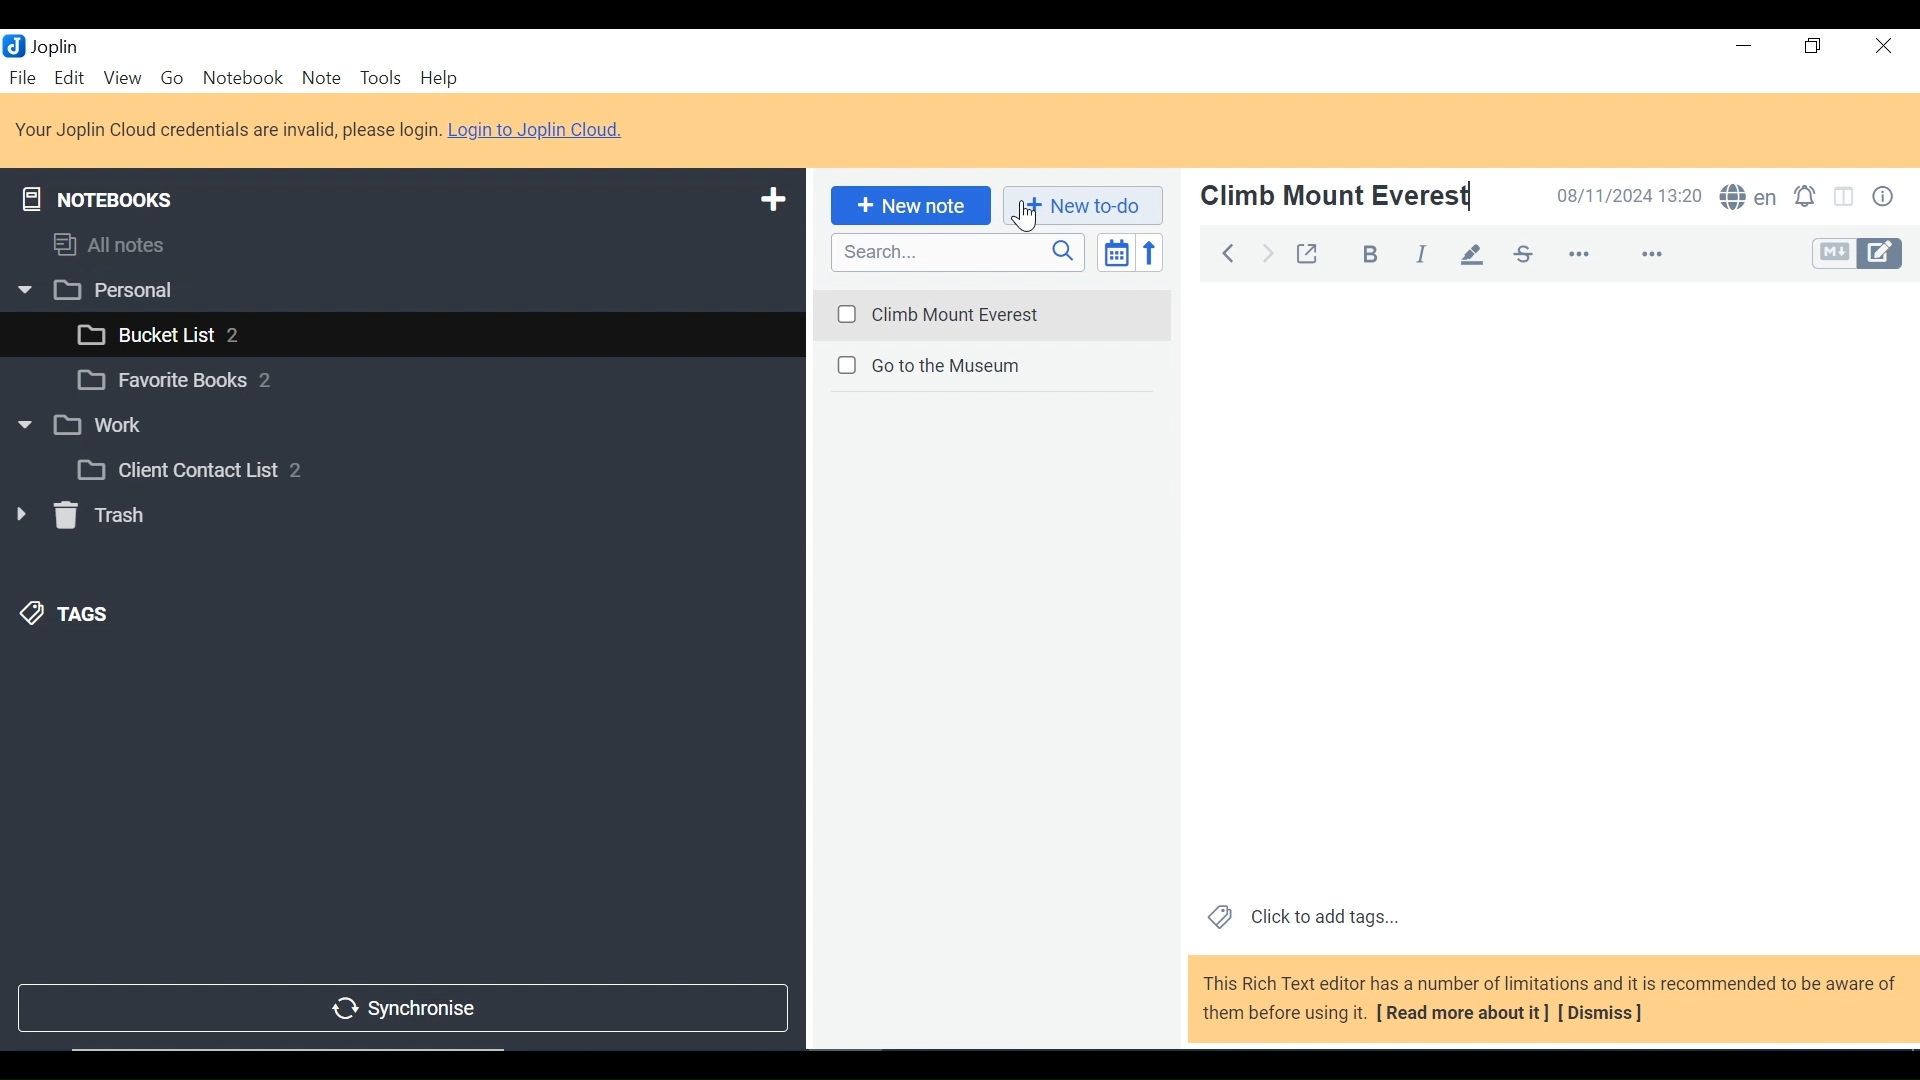 The width and height of the screenshot is (1920, 1080). Describe the element at coordinates (1886, 197) in the screenshot. I see `Note Properties` at that location.